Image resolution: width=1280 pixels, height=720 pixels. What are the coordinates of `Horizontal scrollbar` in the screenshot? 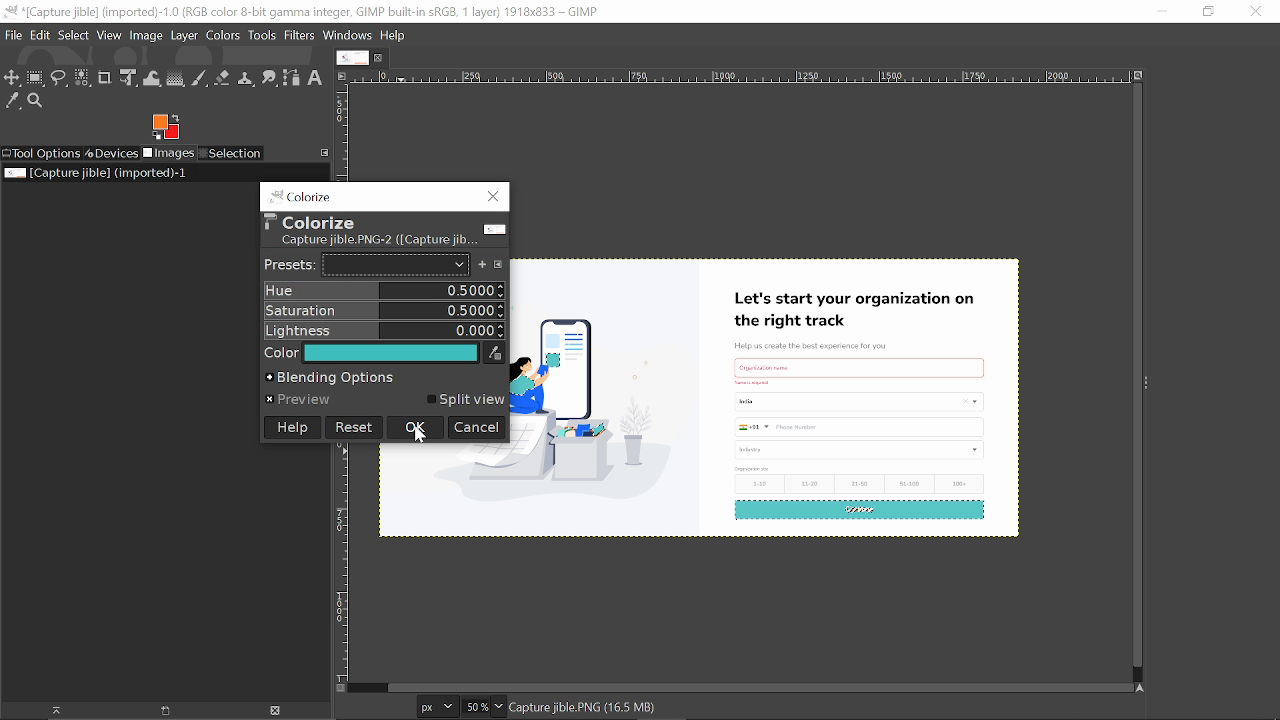 It's located at (756, 686).